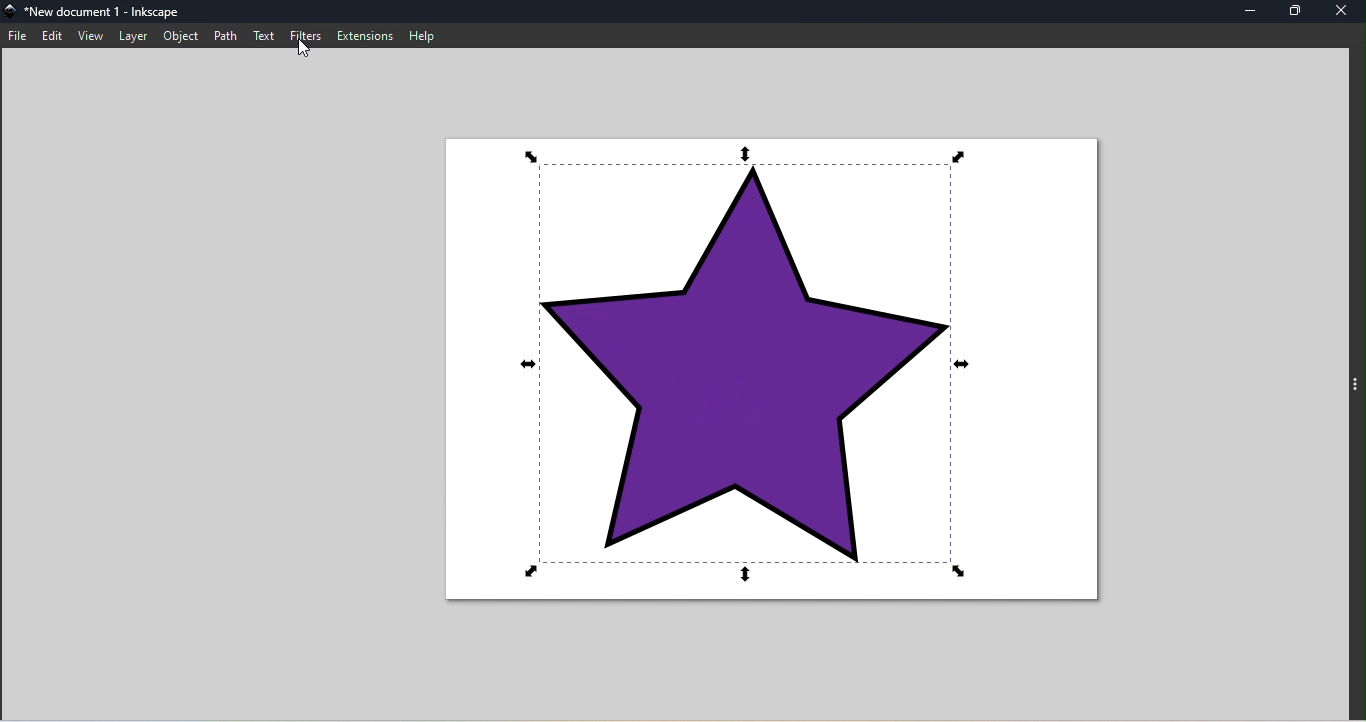 The width and height of the screenshot is (1366, 722). What do you see at coordinates (89, 36) in the screenshot?
I see `View` at bounding box center [89, 36].